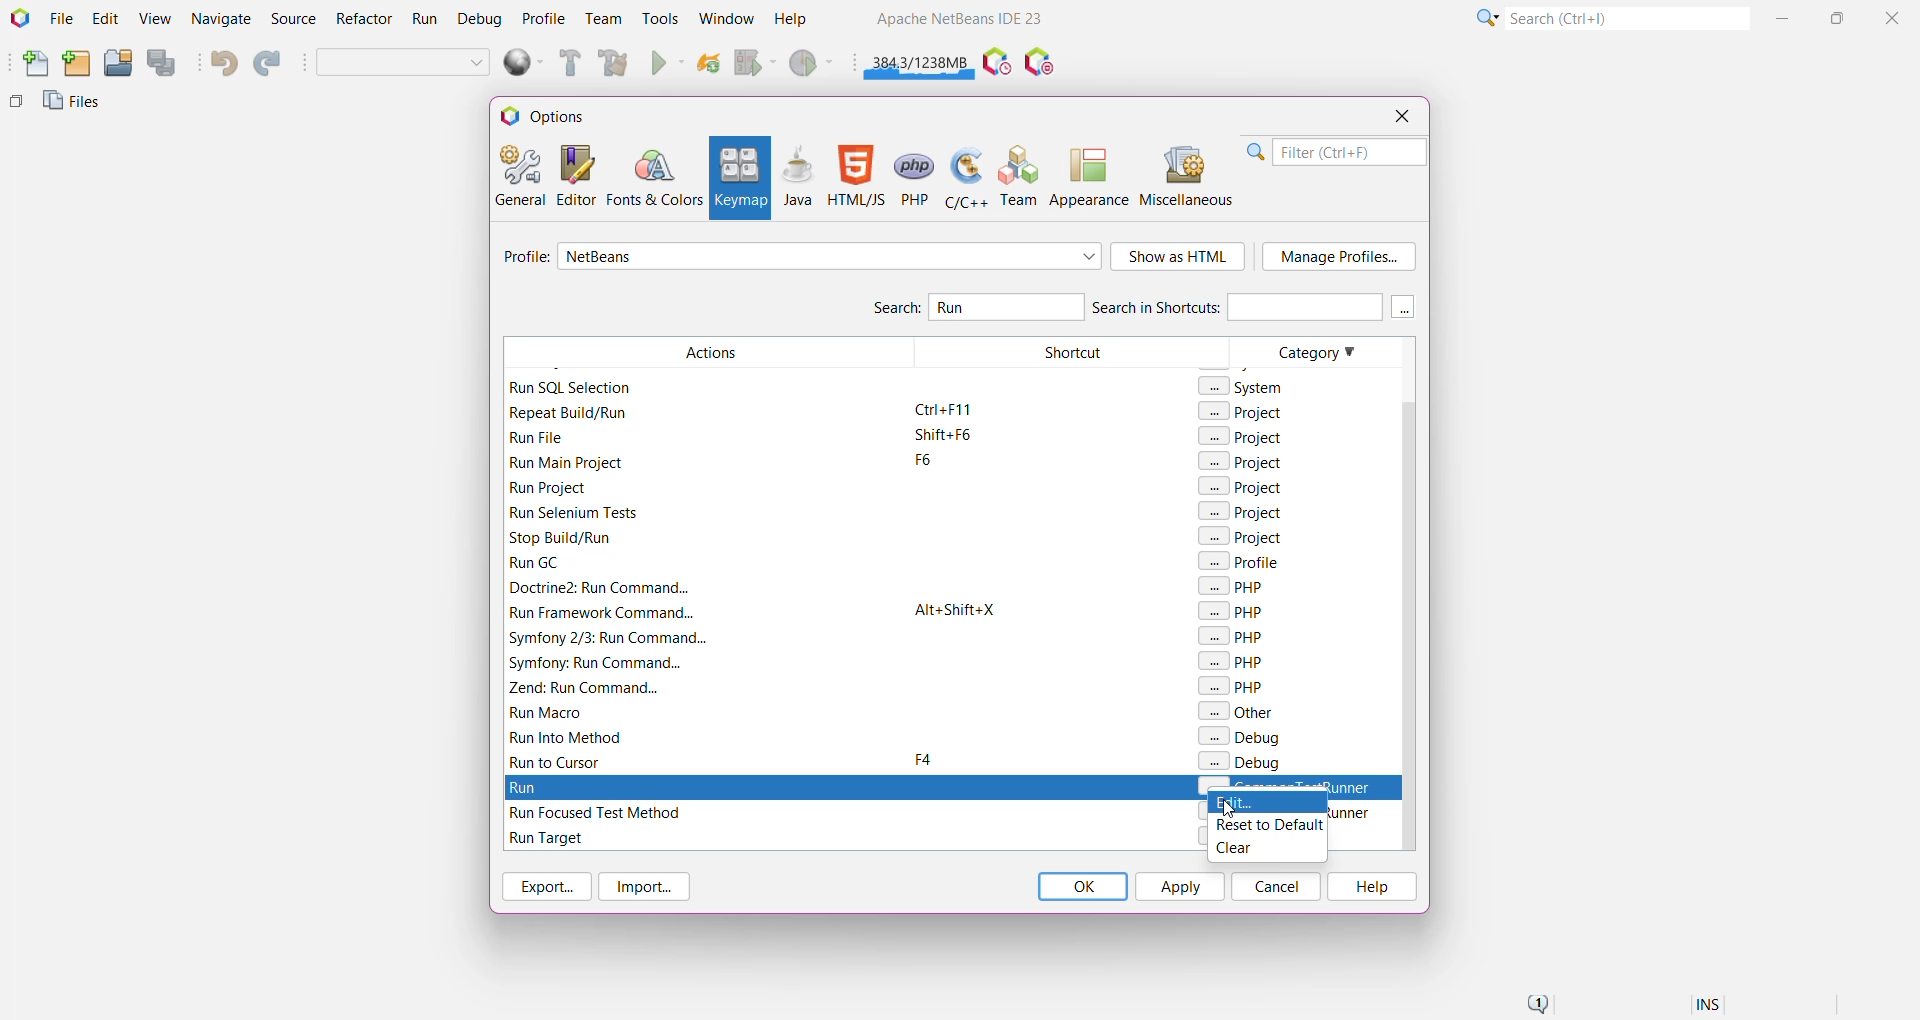  Describe the element at coordinates (1020, 176) in the screenshot. I see `Team` at that location.